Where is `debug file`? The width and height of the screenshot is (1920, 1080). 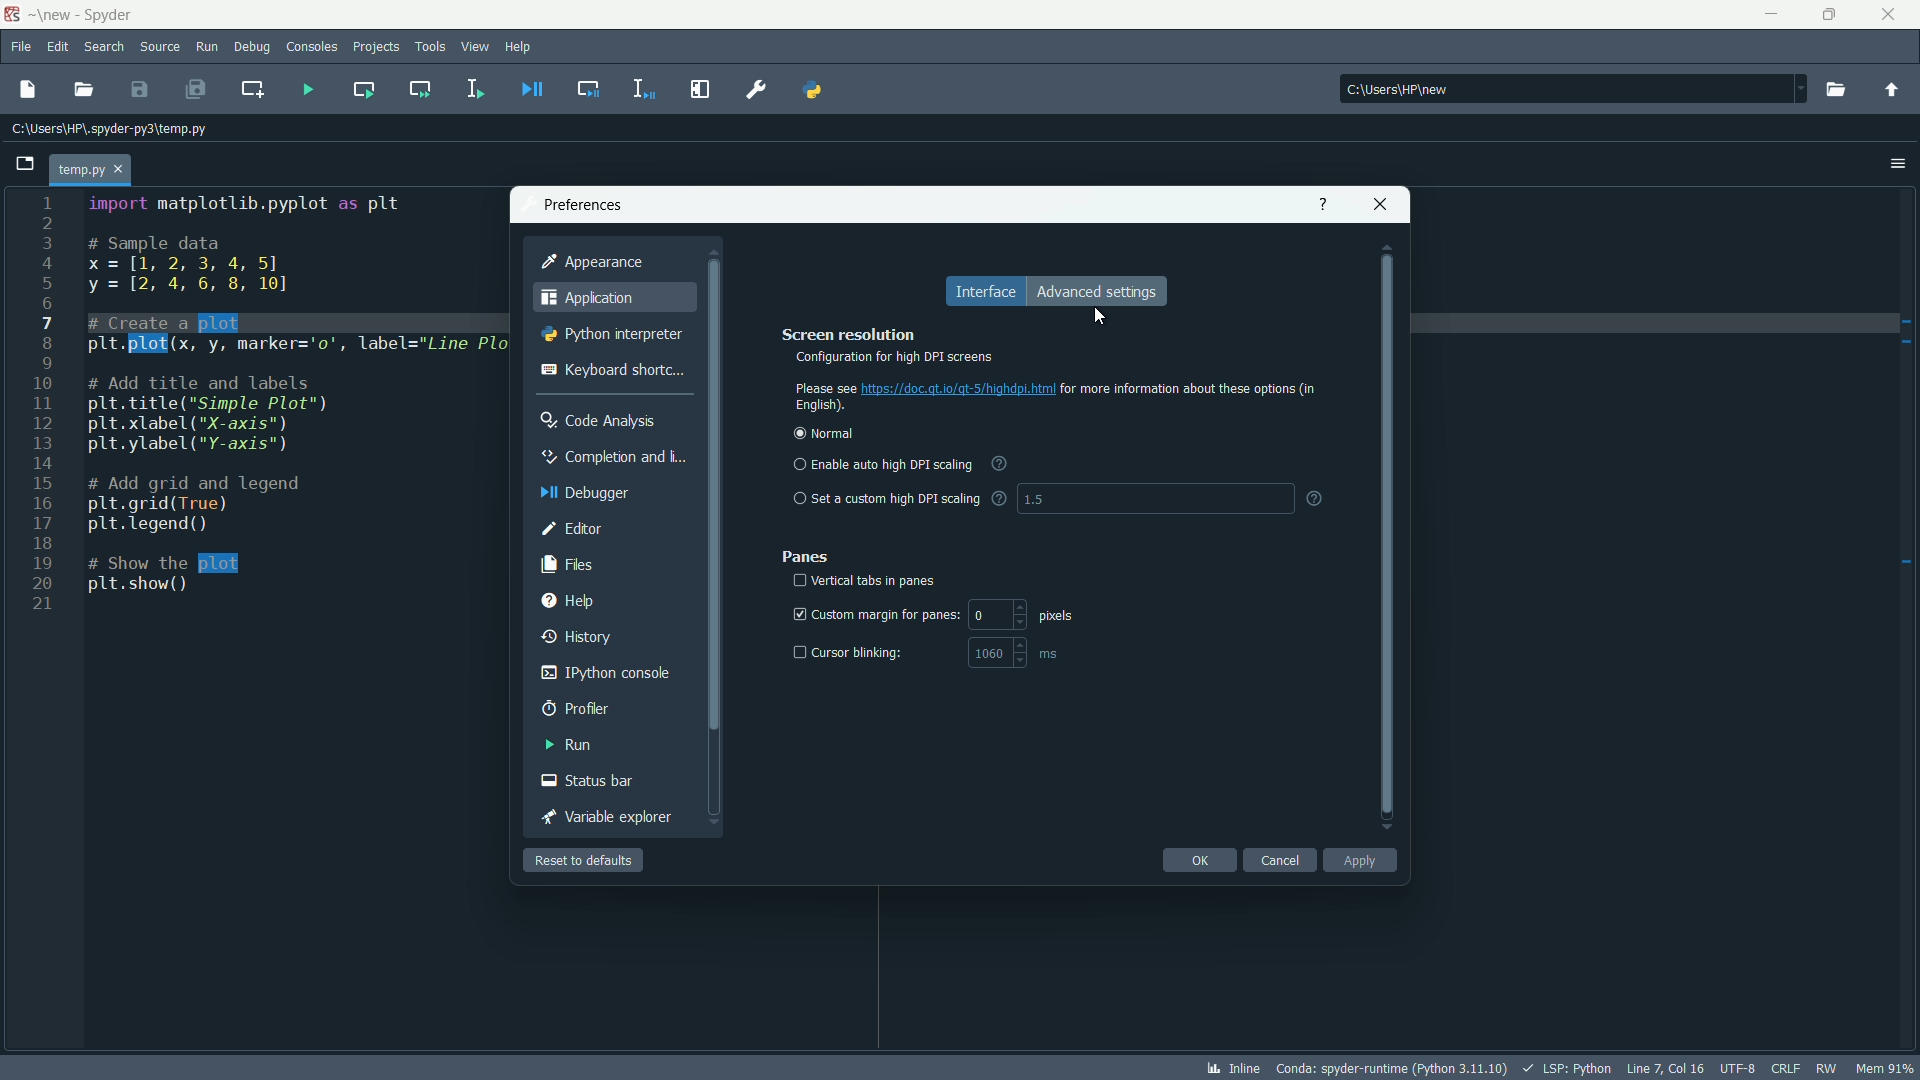
debug file is located at coordinates (531, 89).